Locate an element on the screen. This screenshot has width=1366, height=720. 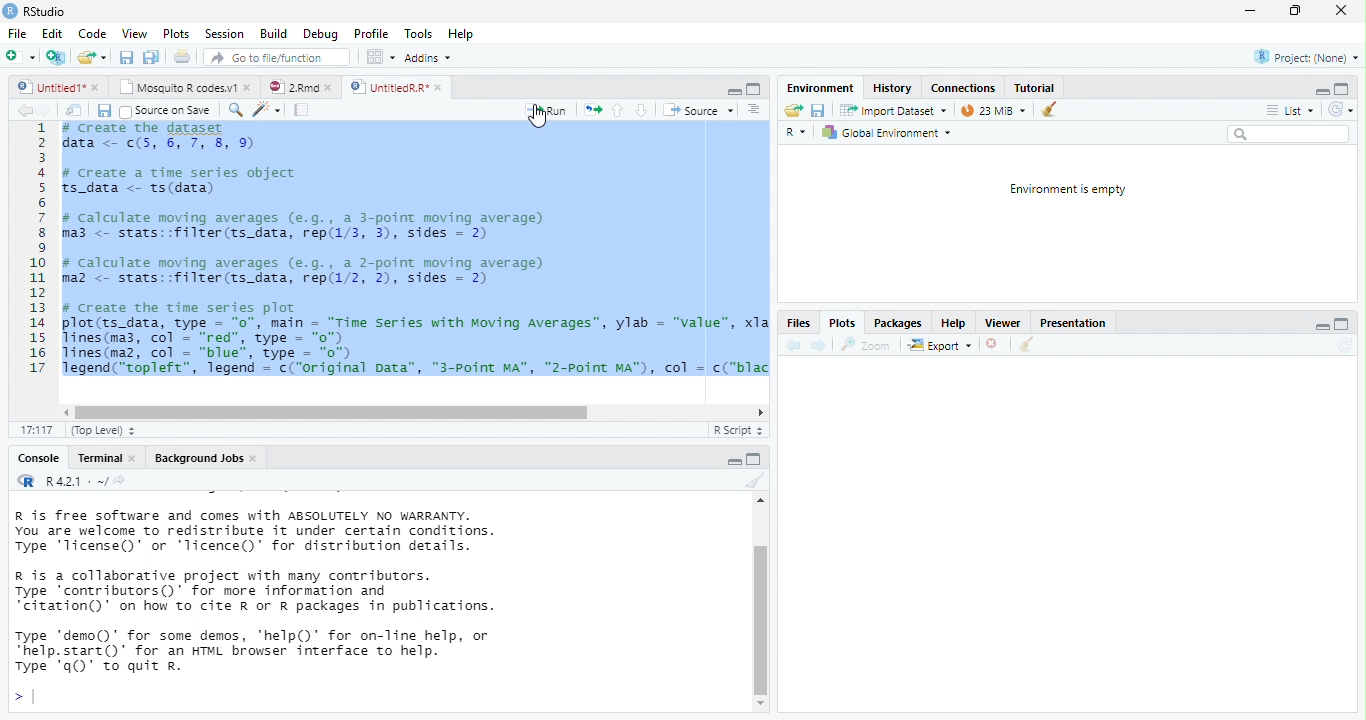
Edit is located at coordinates (52, 33).